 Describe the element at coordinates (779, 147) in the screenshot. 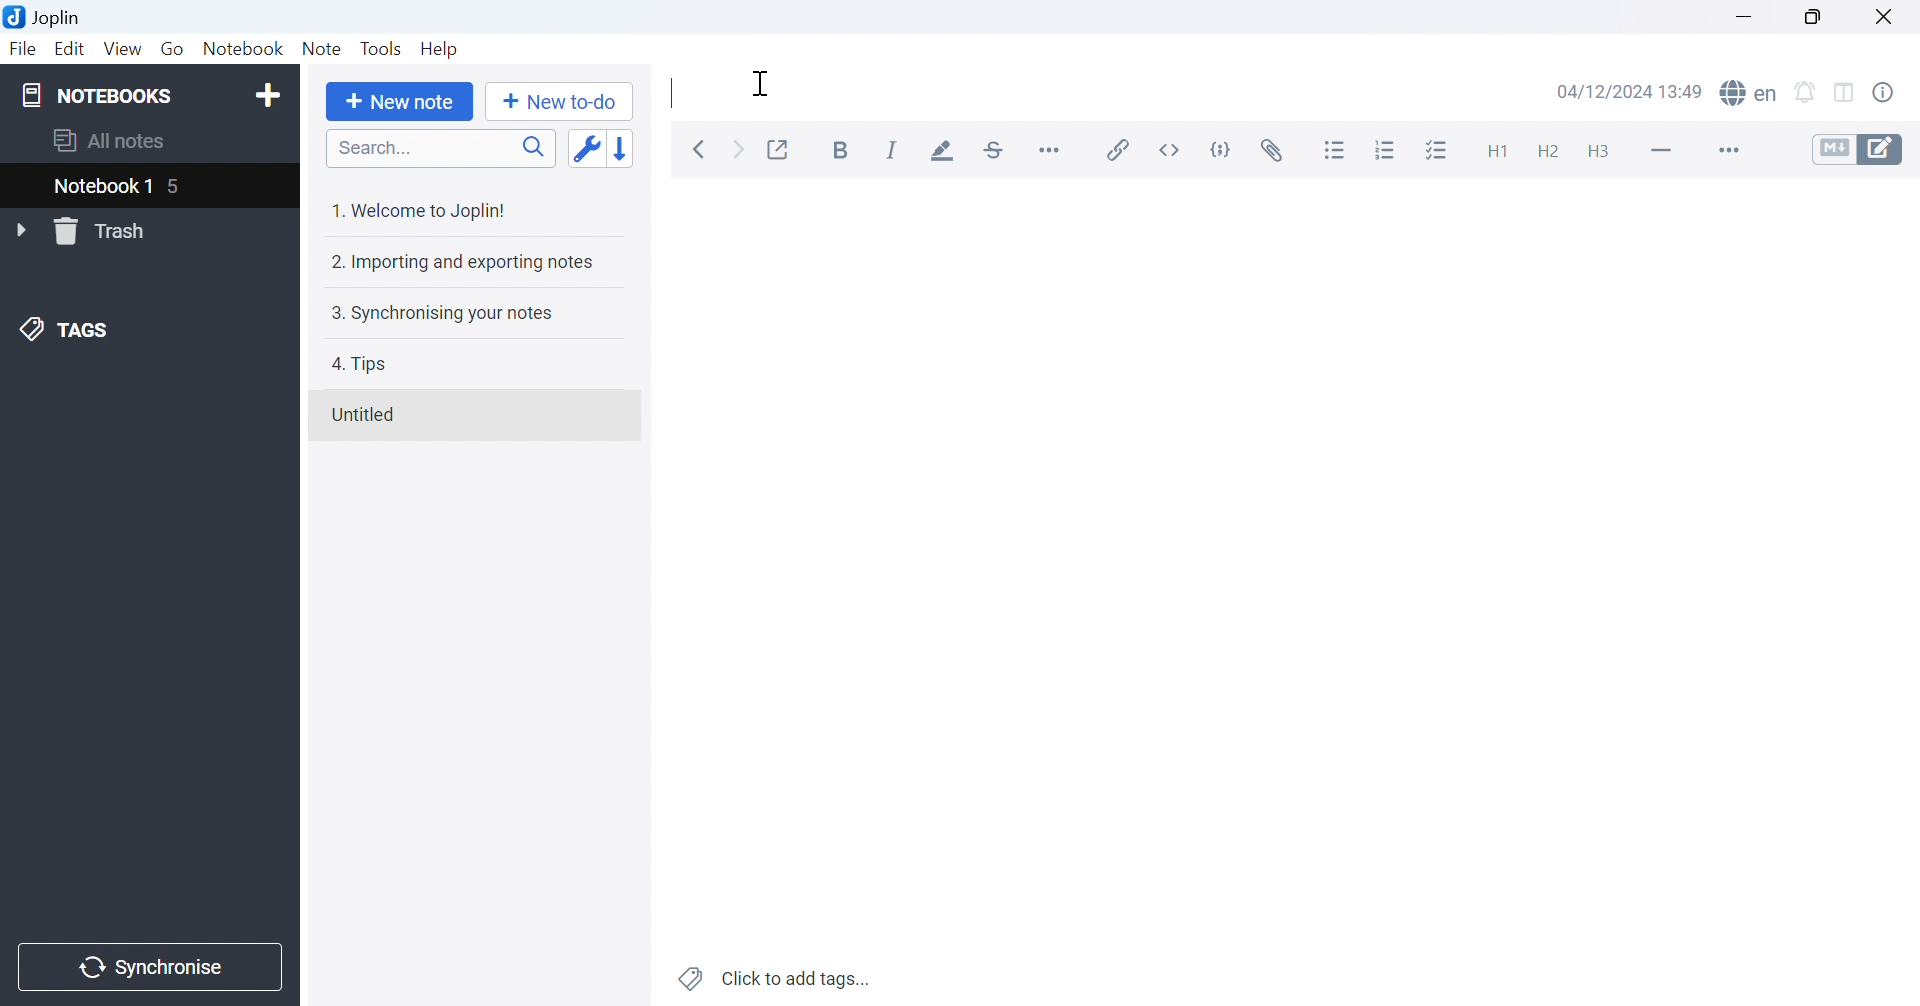

I see `Toggle external editing` at that location.